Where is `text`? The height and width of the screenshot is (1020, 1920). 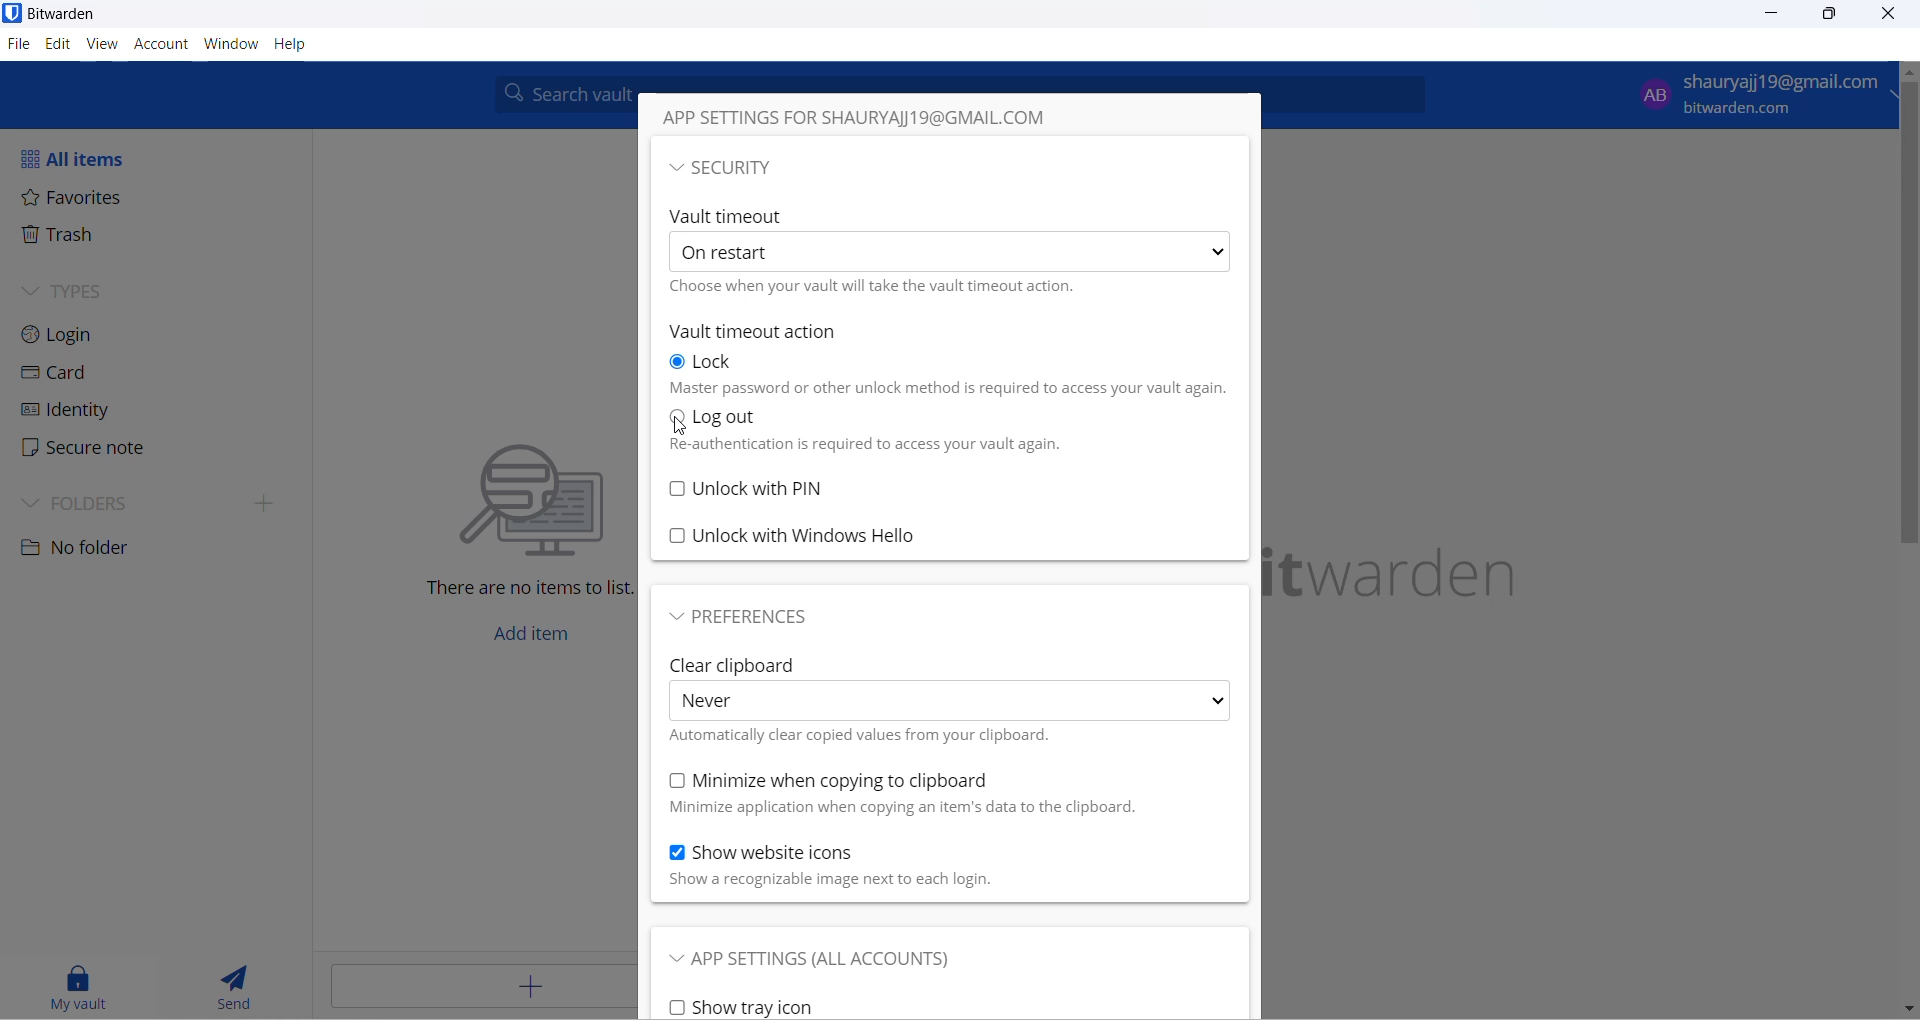 text is located at coordinates (902, 809).